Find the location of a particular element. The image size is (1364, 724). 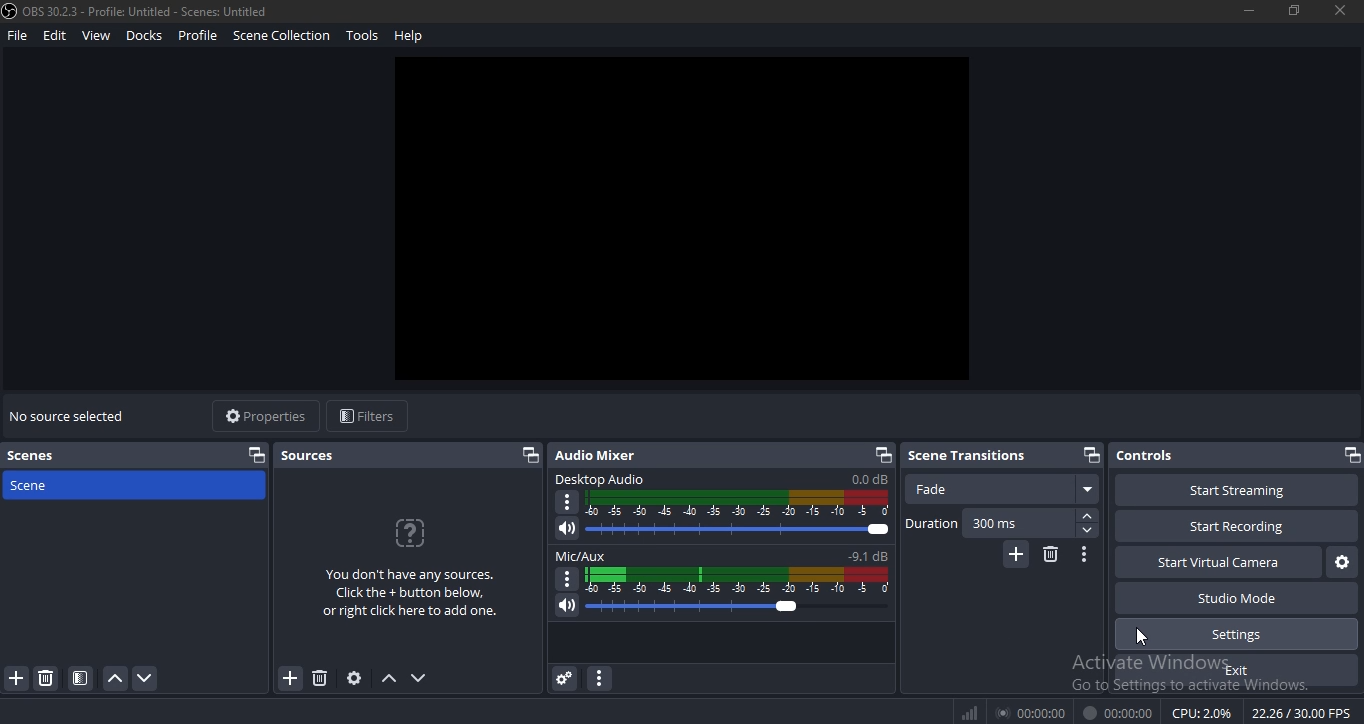

restore is located at coordinates (528, 455).